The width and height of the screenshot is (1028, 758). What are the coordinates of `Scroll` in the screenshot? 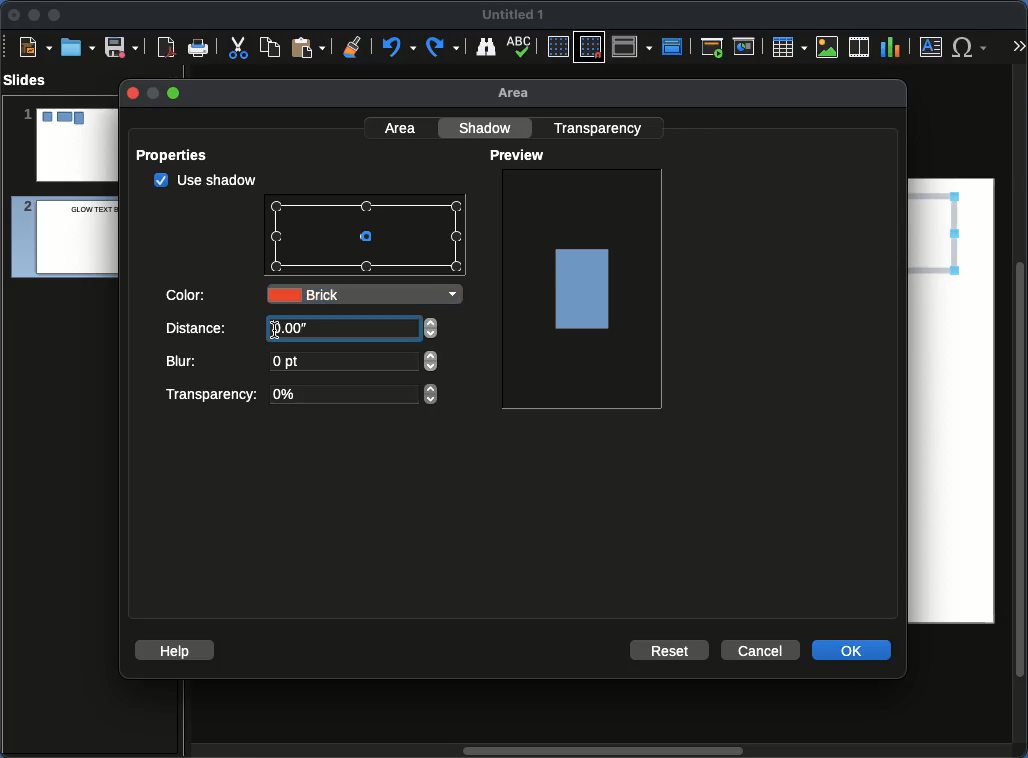 It's located at (599, 752).